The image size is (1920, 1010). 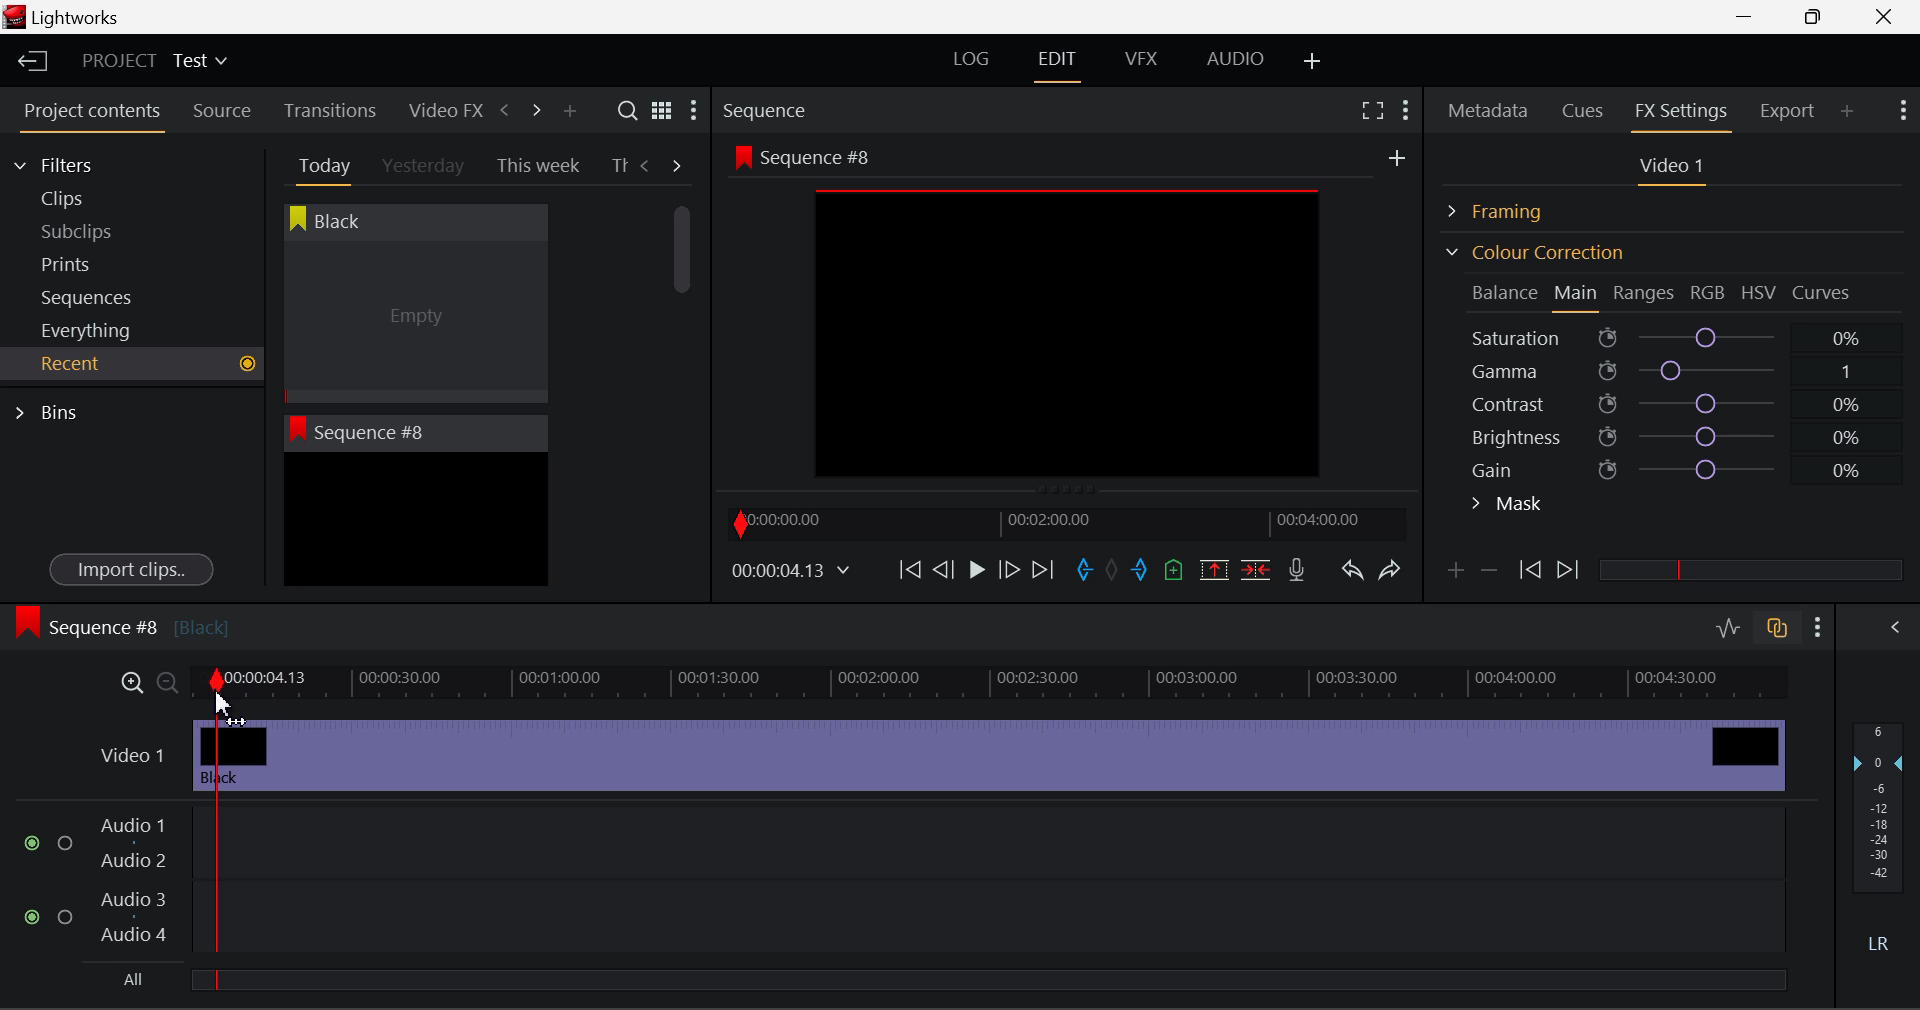 What do you see at coordinates (72, 162) in the screenshot?
I see `Filters` at bounding box center [72, 162].